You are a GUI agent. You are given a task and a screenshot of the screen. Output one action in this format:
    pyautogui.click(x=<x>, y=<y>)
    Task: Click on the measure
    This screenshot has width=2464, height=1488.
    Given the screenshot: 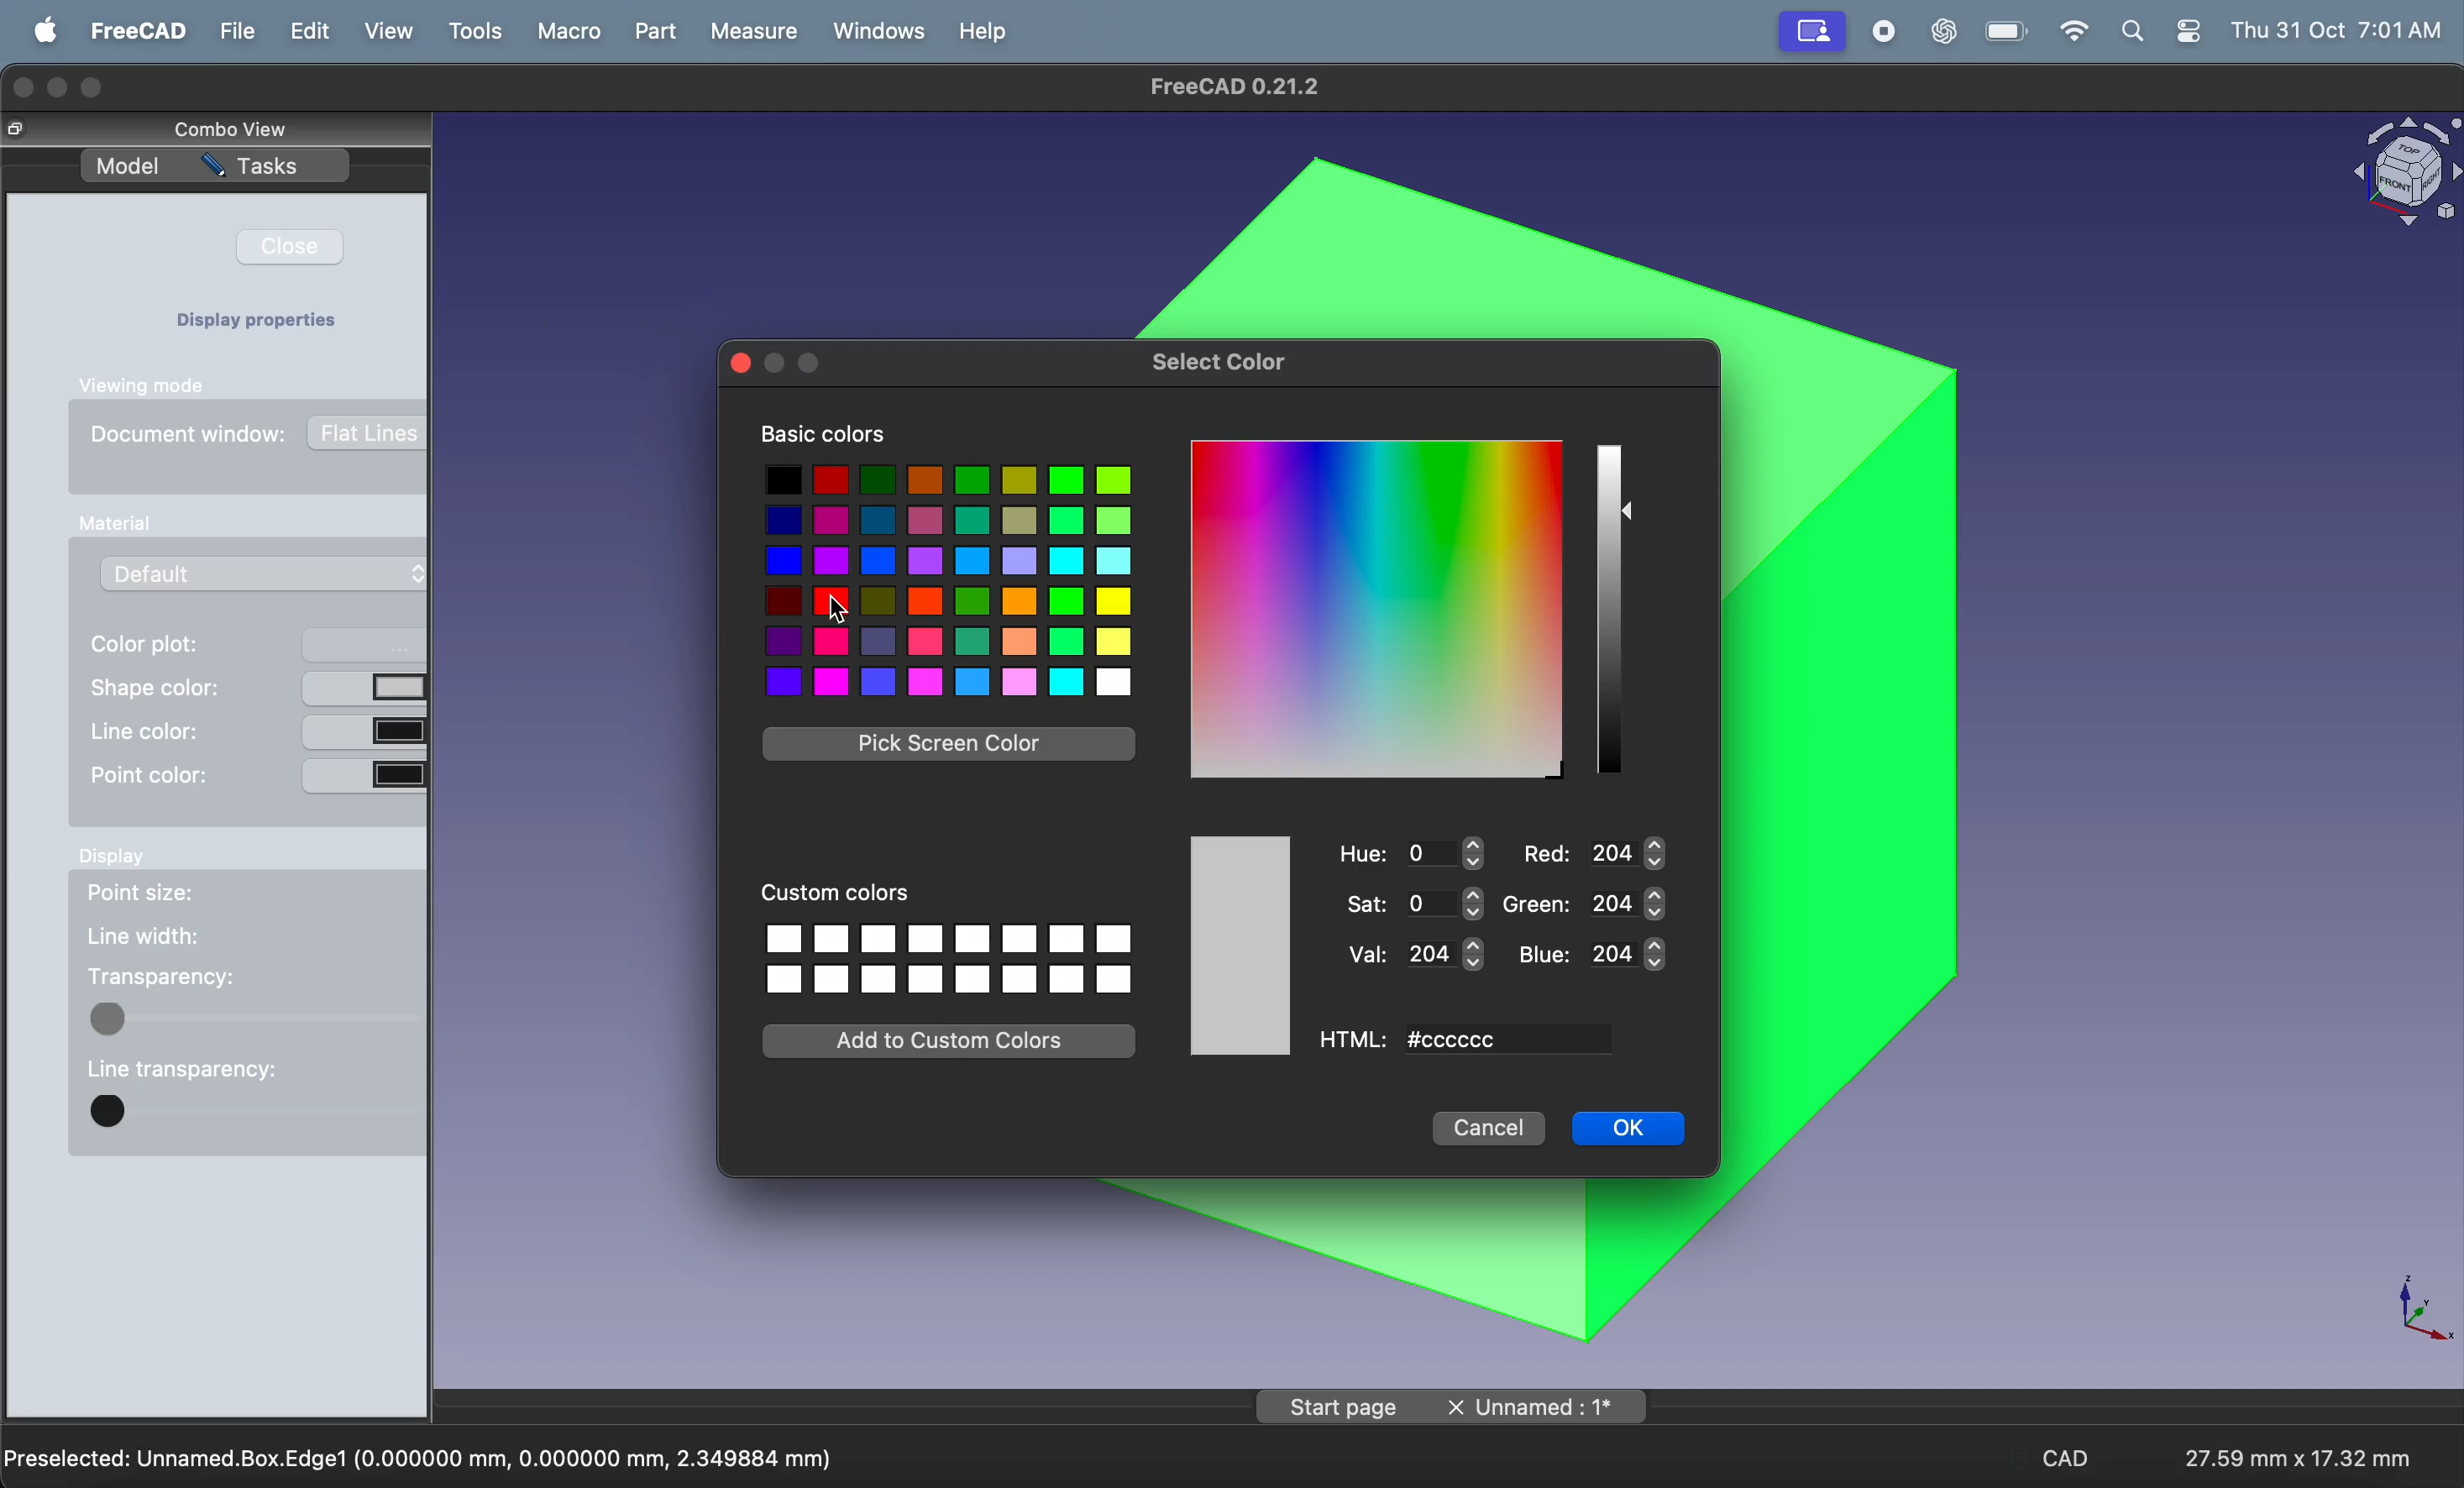 What is the action you would take?
    pyautogui.click(x=751, y=34)
    